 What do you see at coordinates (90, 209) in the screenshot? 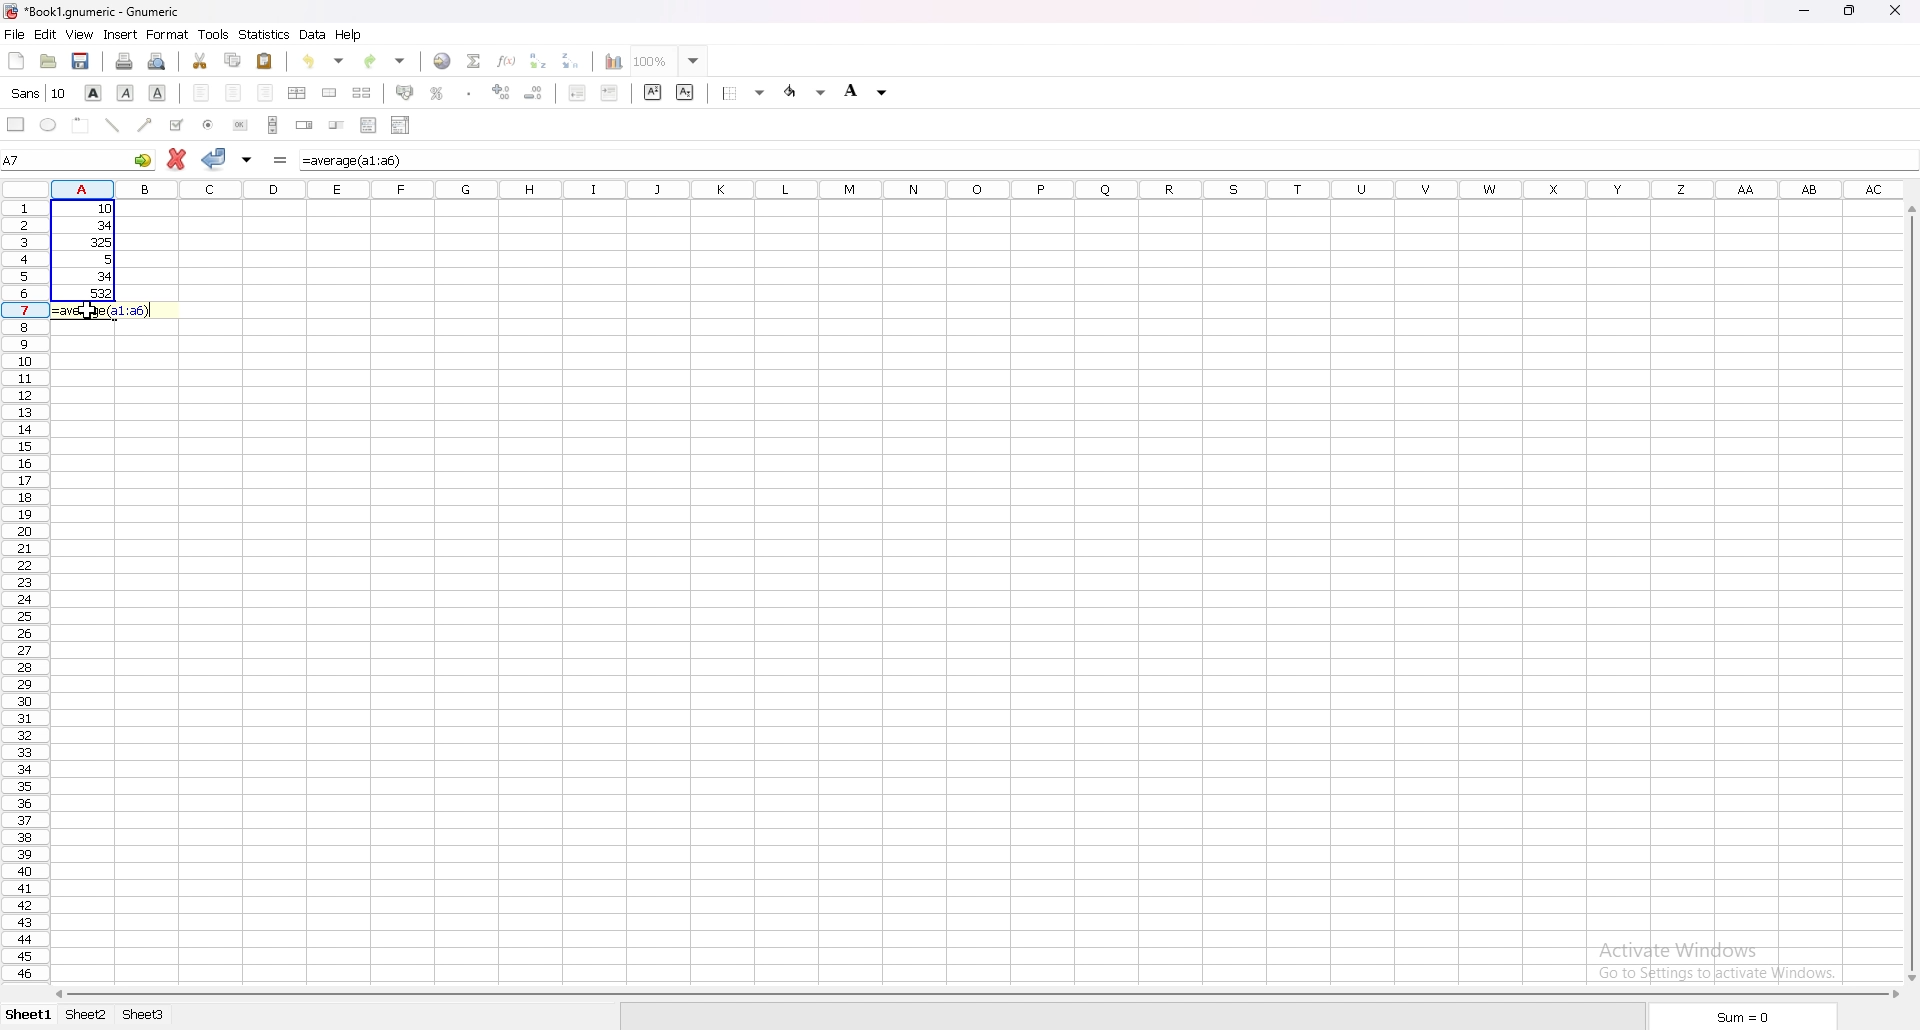
I see `10` at bounding box center [90, 209].